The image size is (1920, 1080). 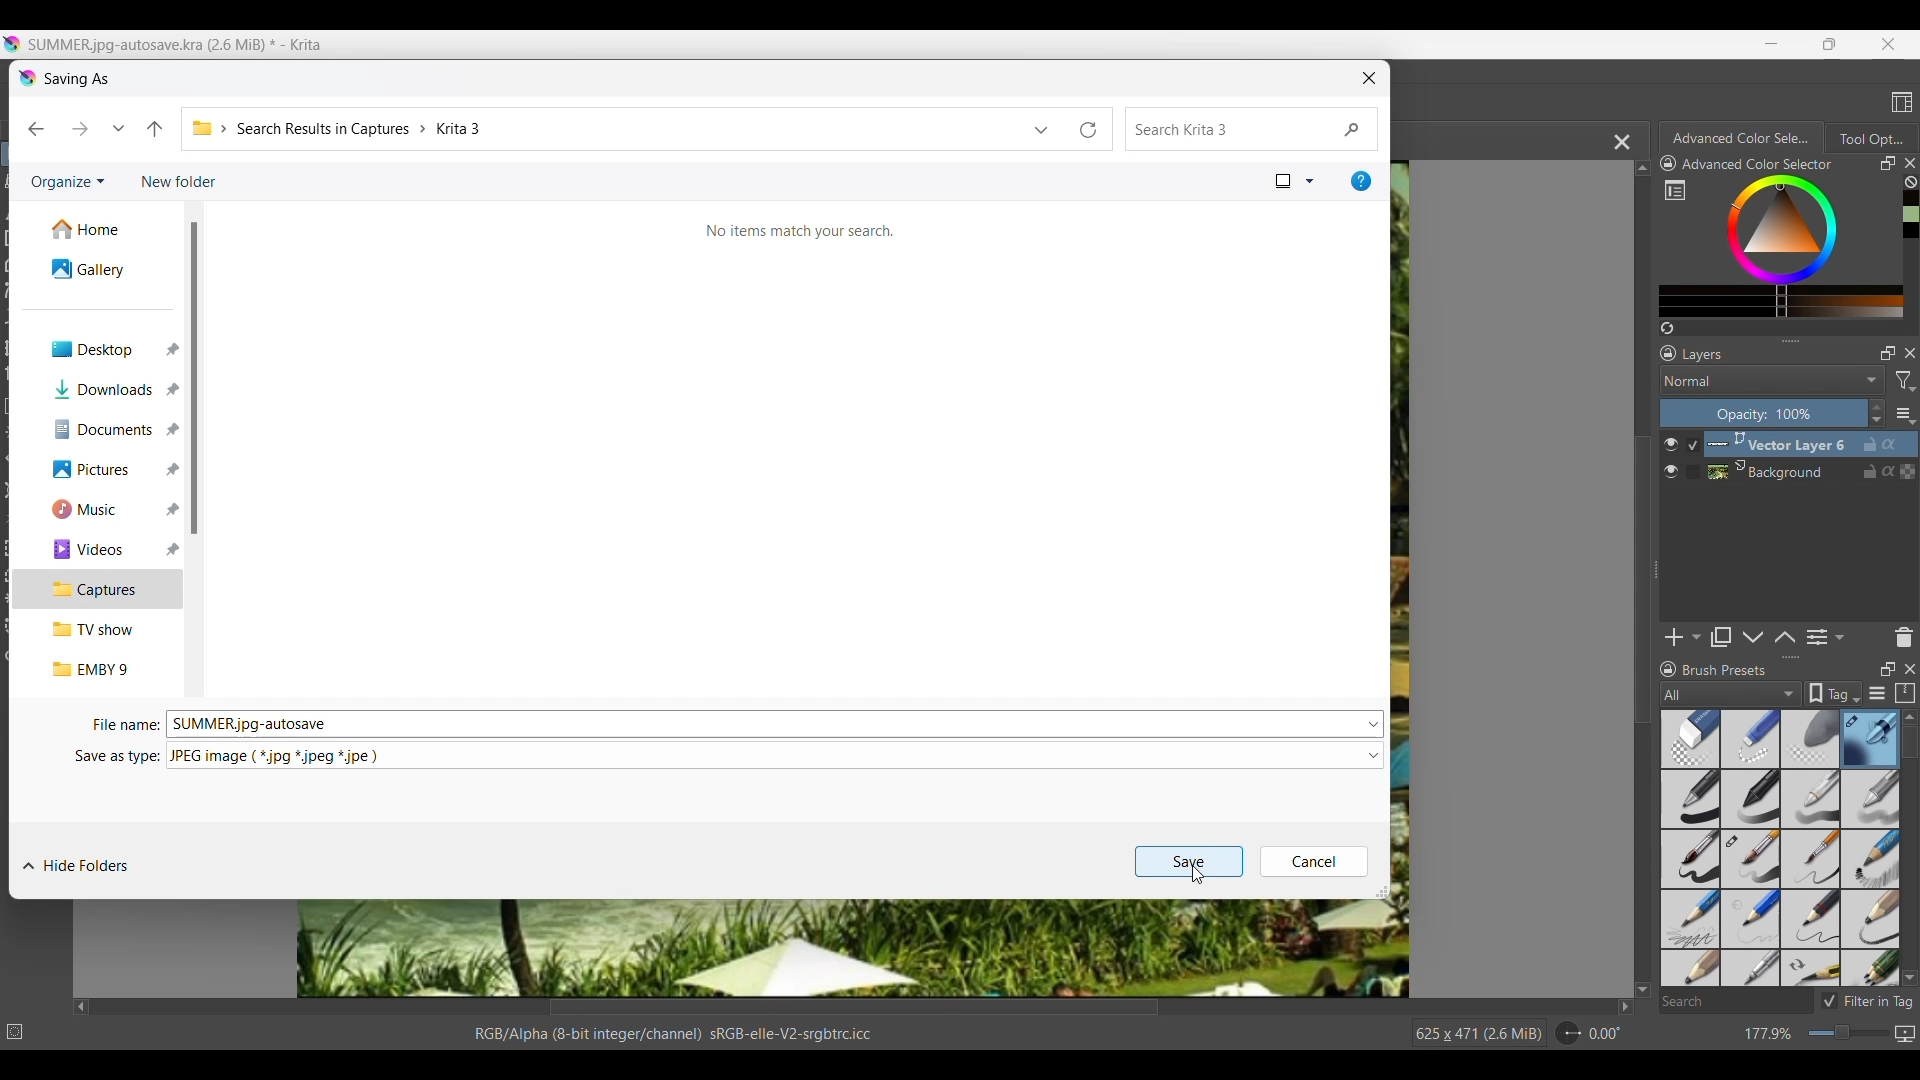 I want to click on Clear all color history, so click(x=1910, y=182).